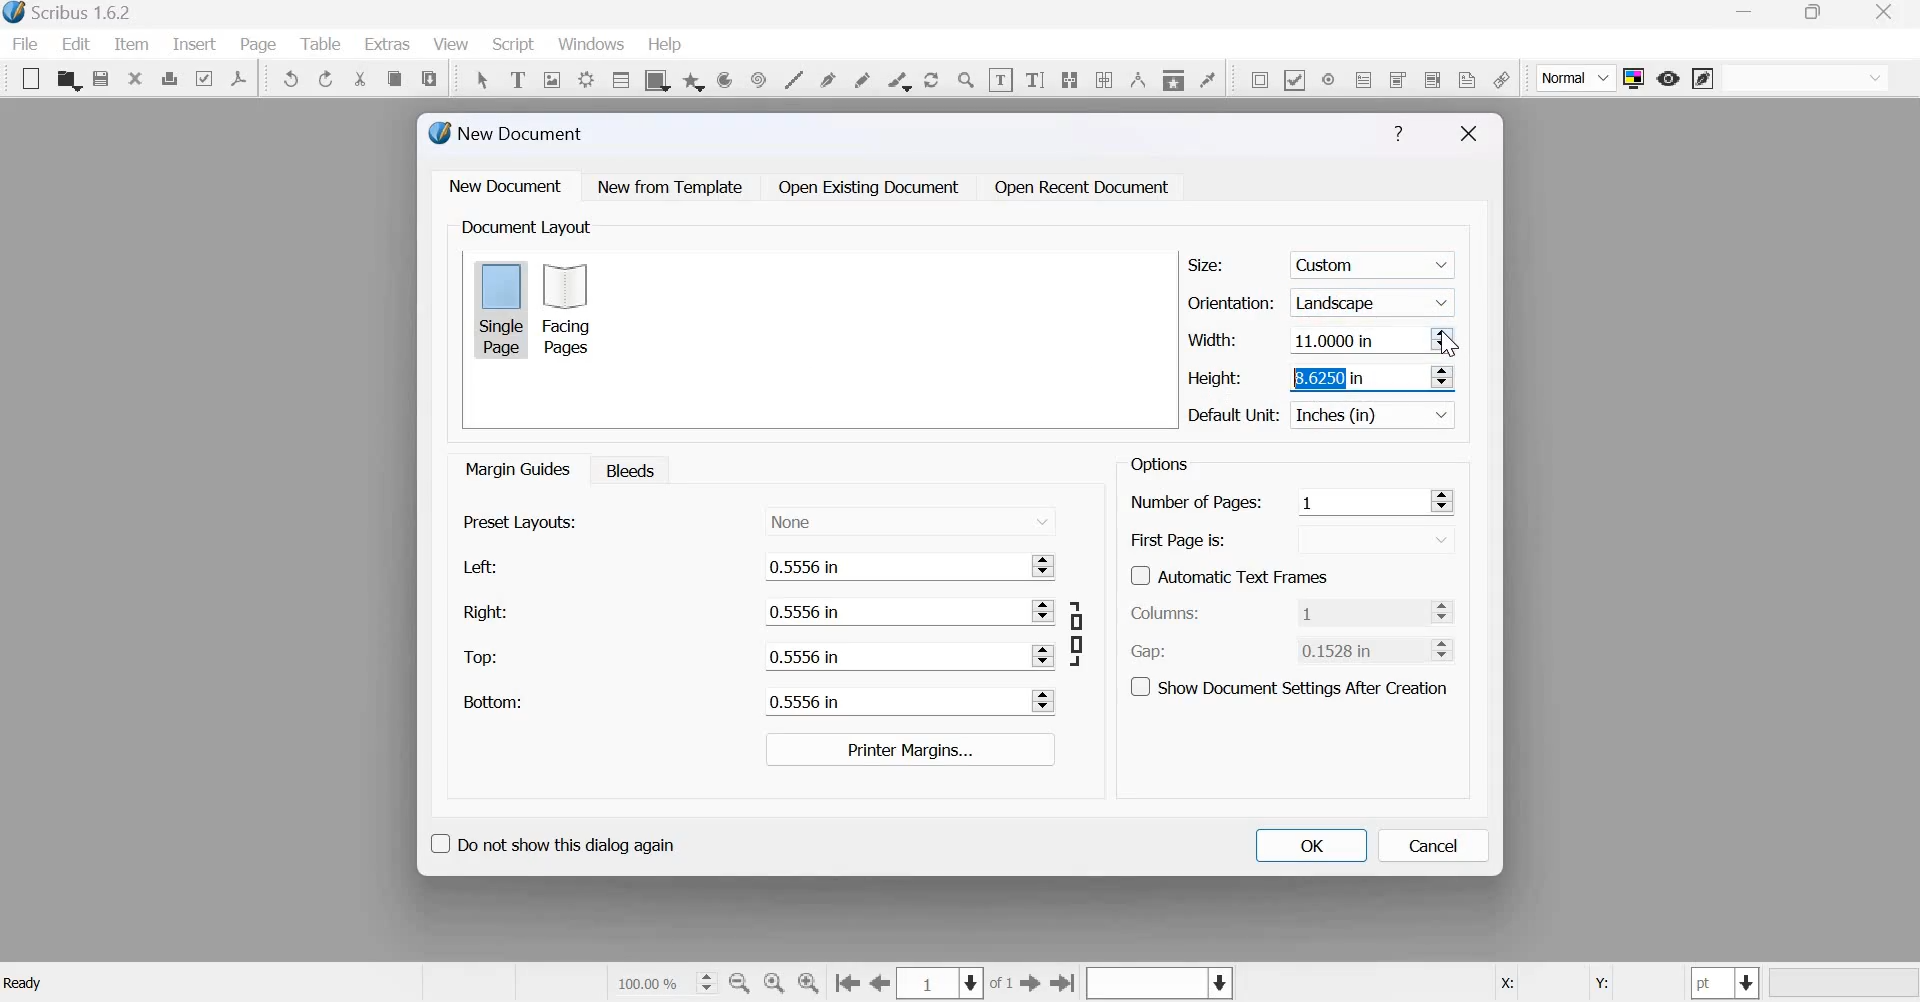  What do you see at coordinates (625, 469) in the screenshot?
I see `Bleeds` at bounding box center [625, 469].